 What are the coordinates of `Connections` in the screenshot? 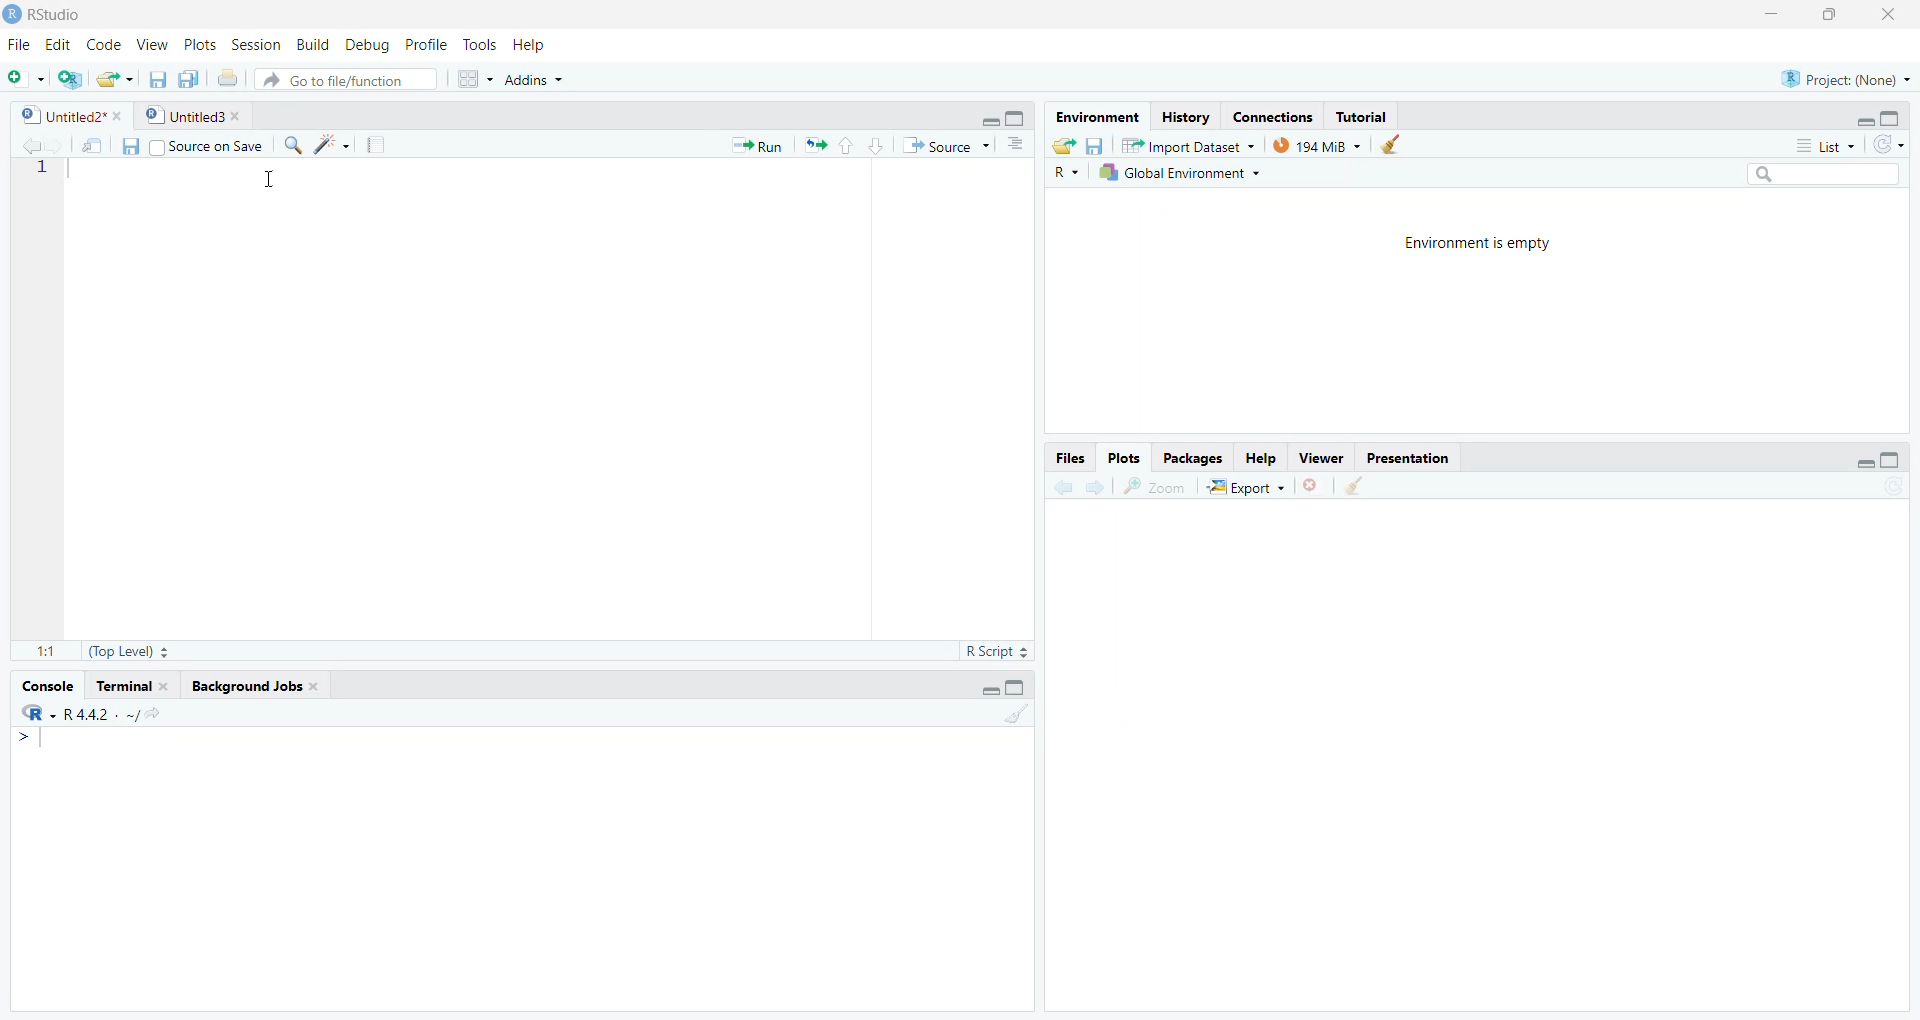 It's located at (1275, 116).